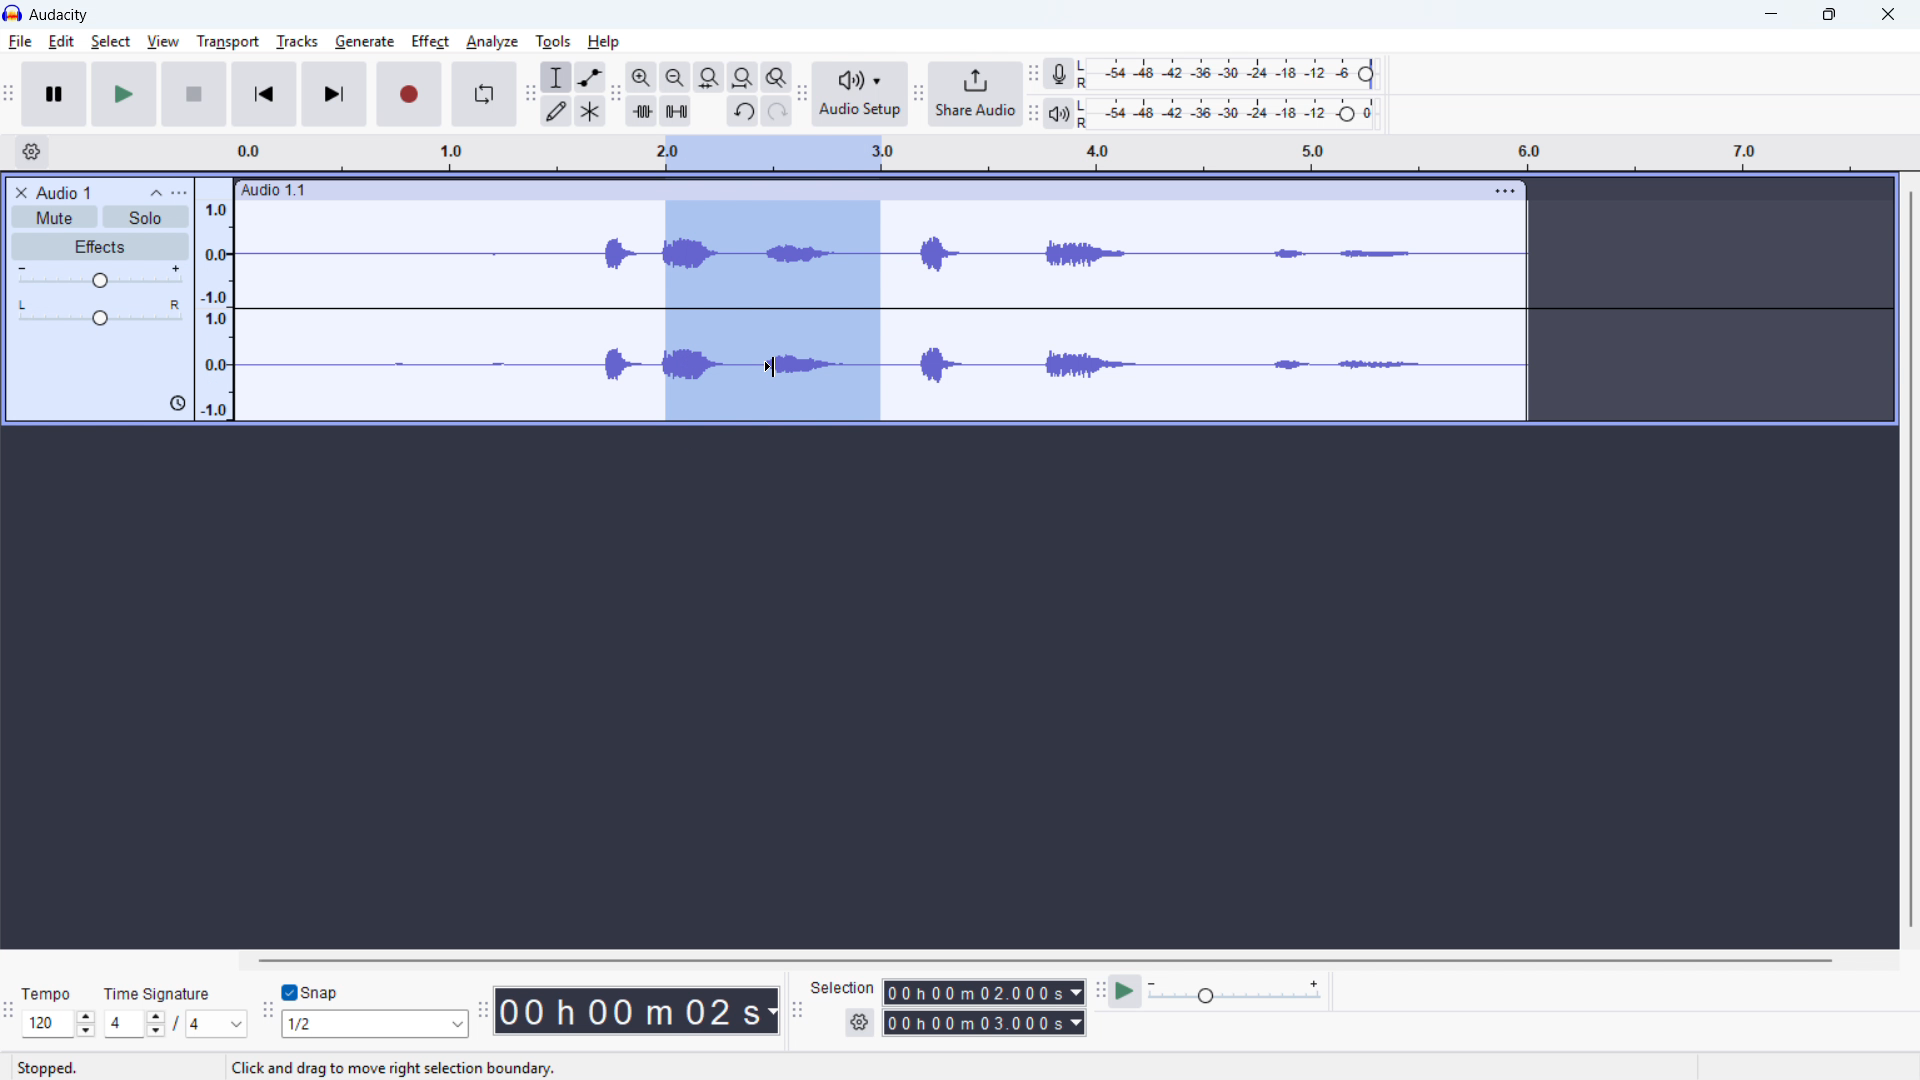 This screenshot has width=1920, height=1080. Describe the element at coordinates (298, 41) in the screenshot. I see `Tracks` at that location.